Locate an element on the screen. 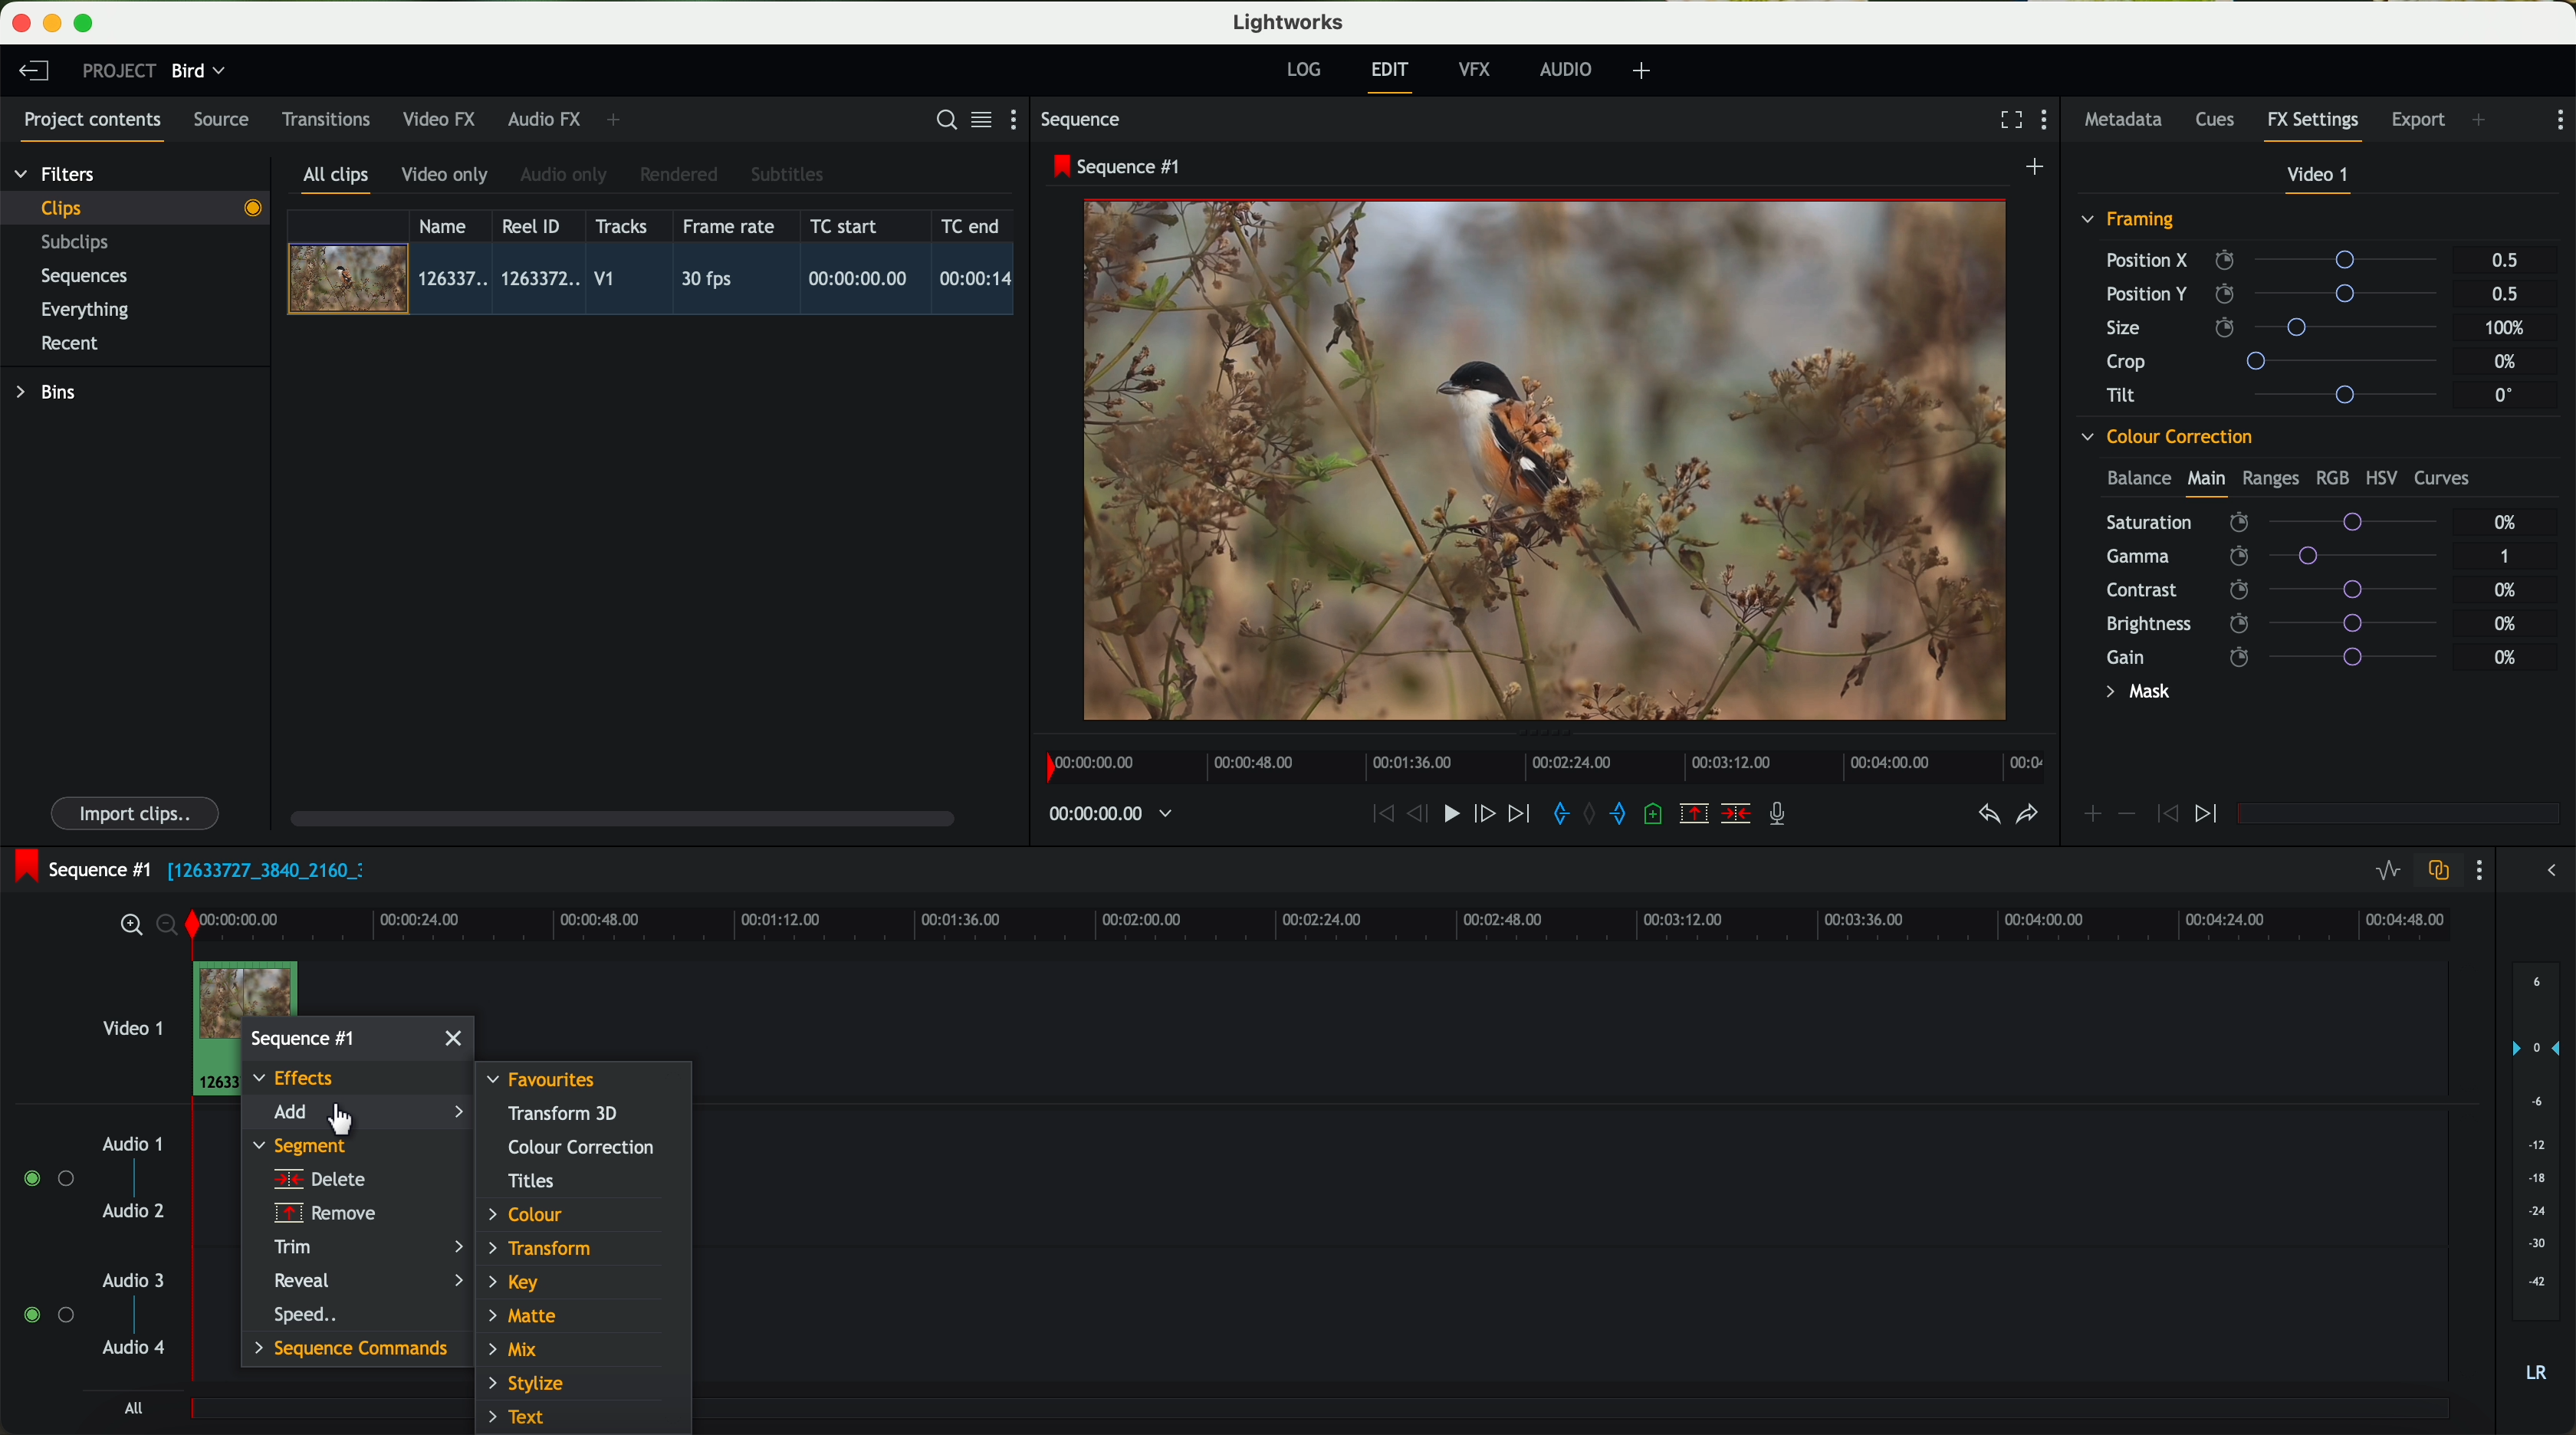 This screenshot has height=1435, width=2576. remove the marked section is located at coordinates (1696, 814).